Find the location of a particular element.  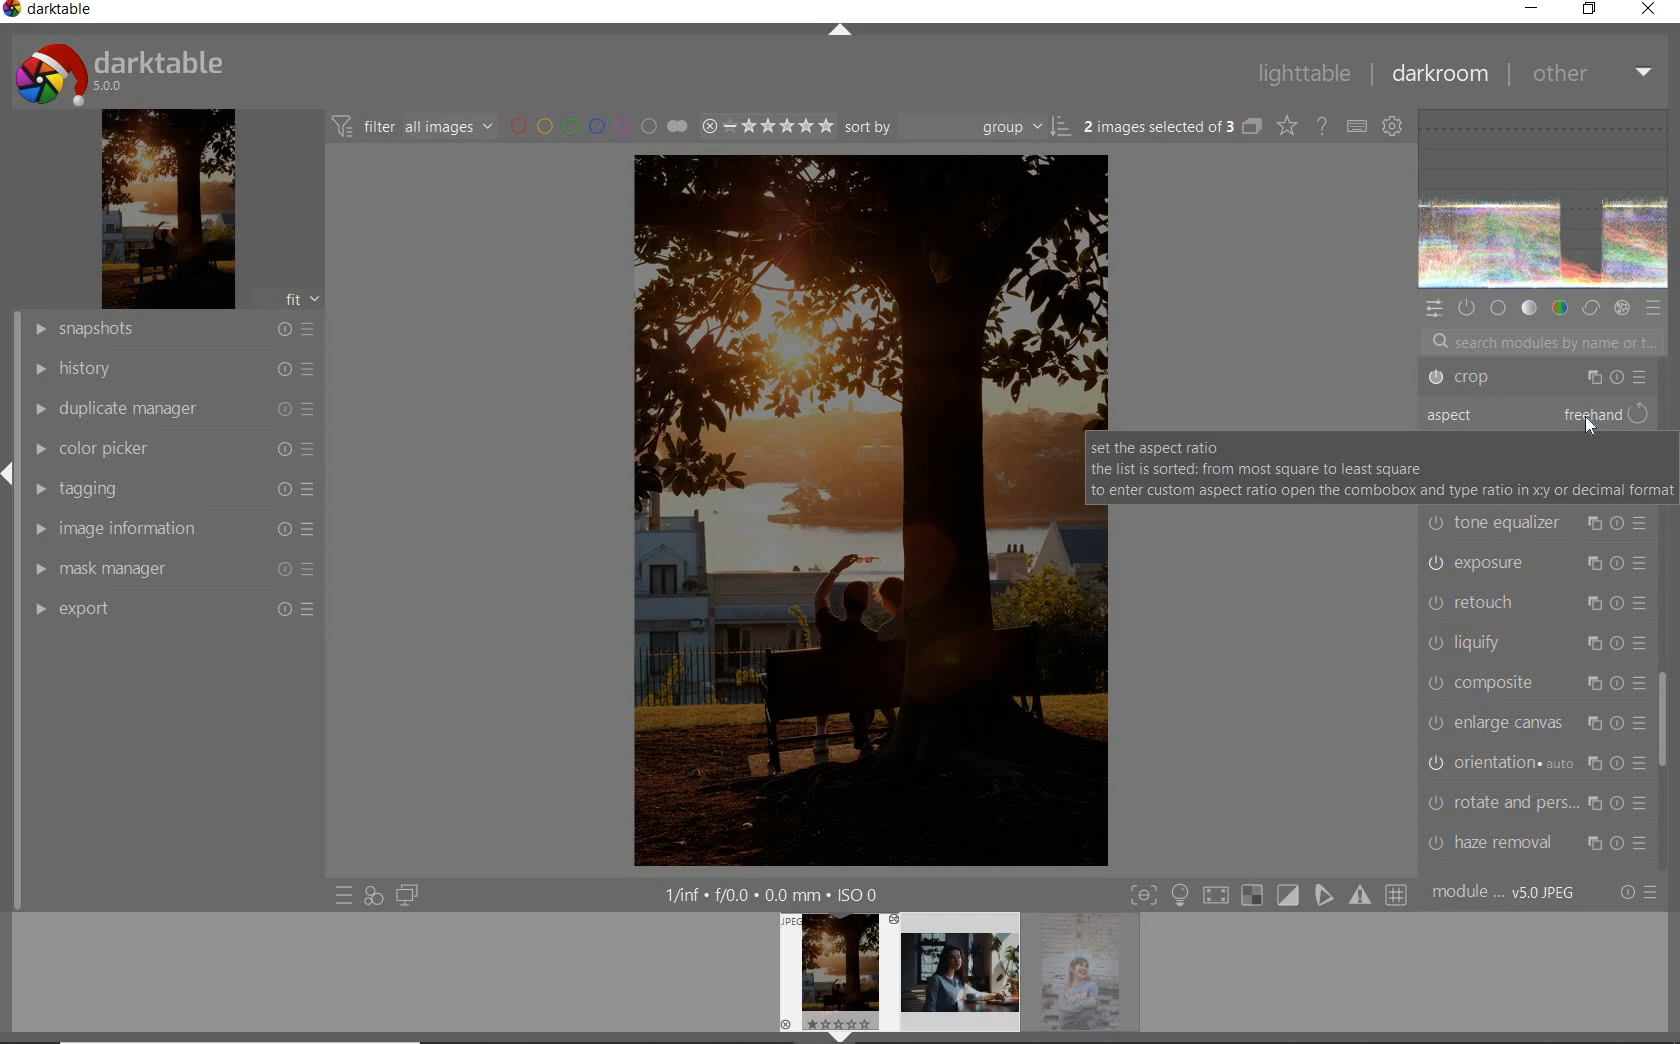

show only active modules is located at coordinates (1468, 307).